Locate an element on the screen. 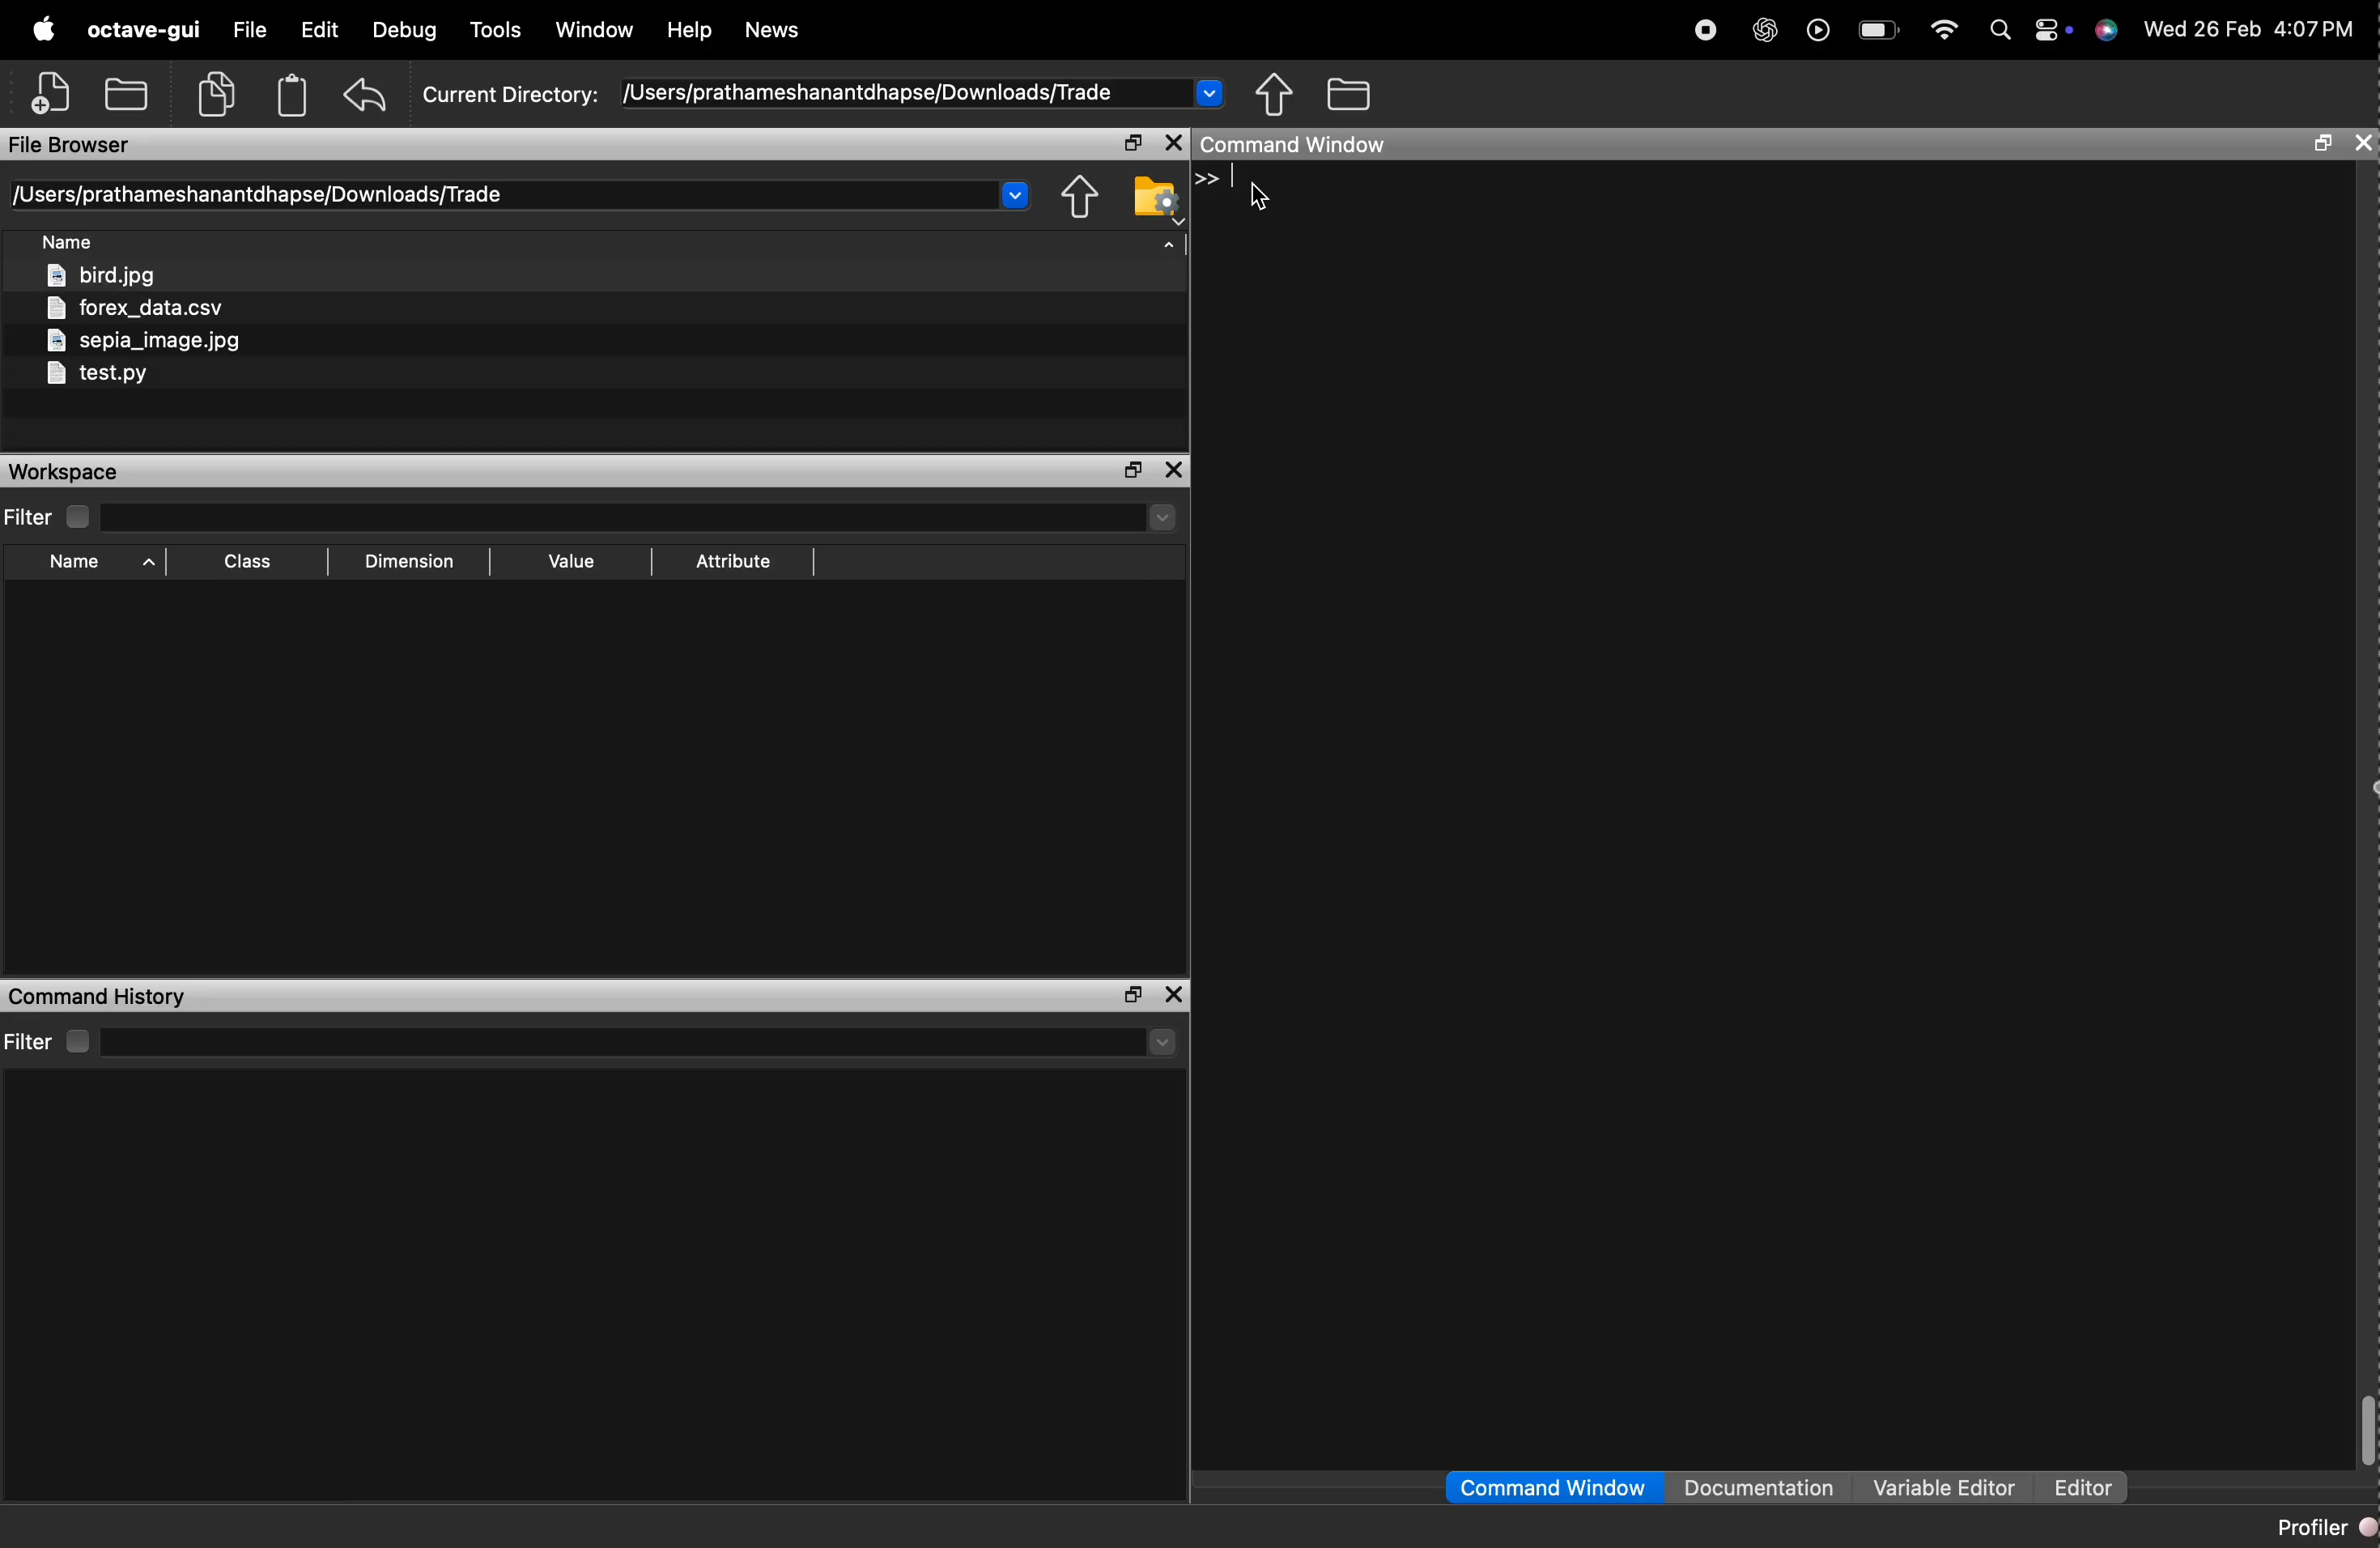 This screenshot has height=1548, width=2380. cursor is located at coordinates (1262, 196).